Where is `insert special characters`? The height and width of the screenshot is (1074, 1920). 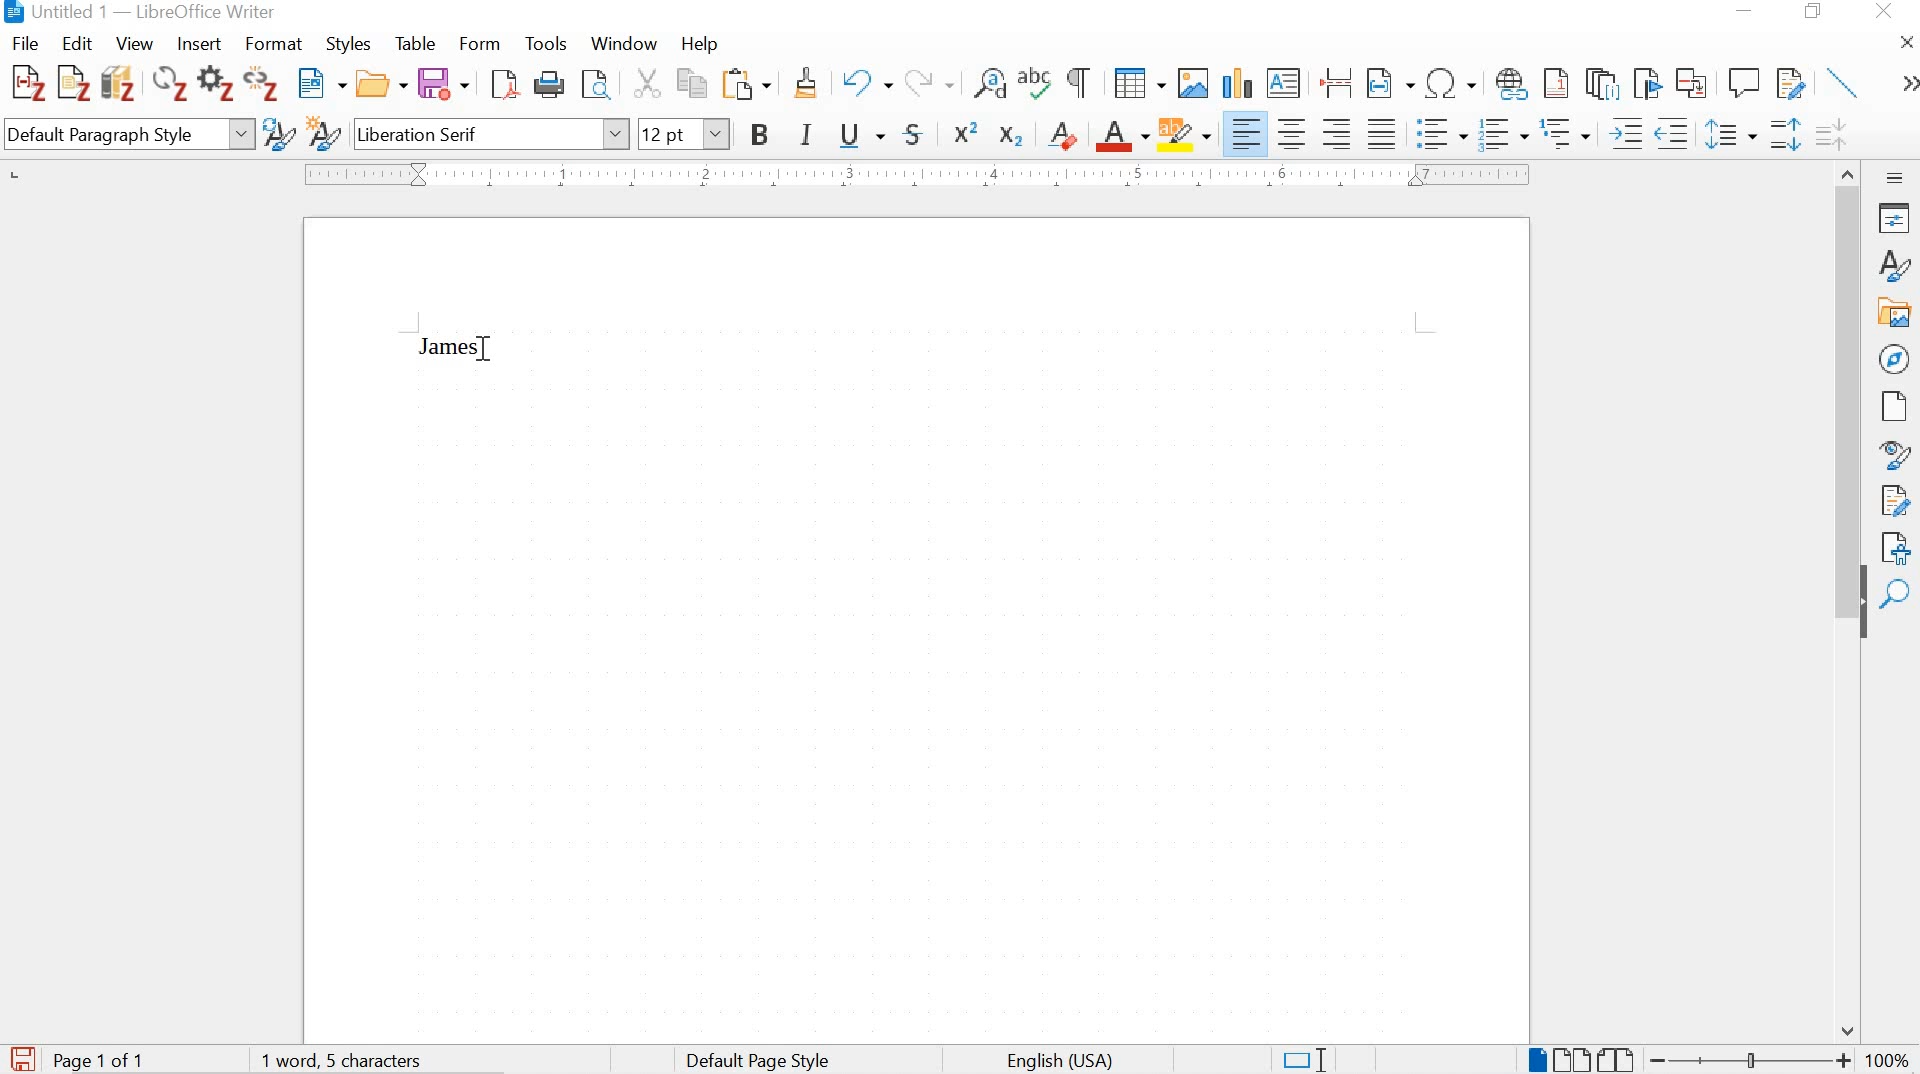 insert special characters is located at coordinates (1452, 84).